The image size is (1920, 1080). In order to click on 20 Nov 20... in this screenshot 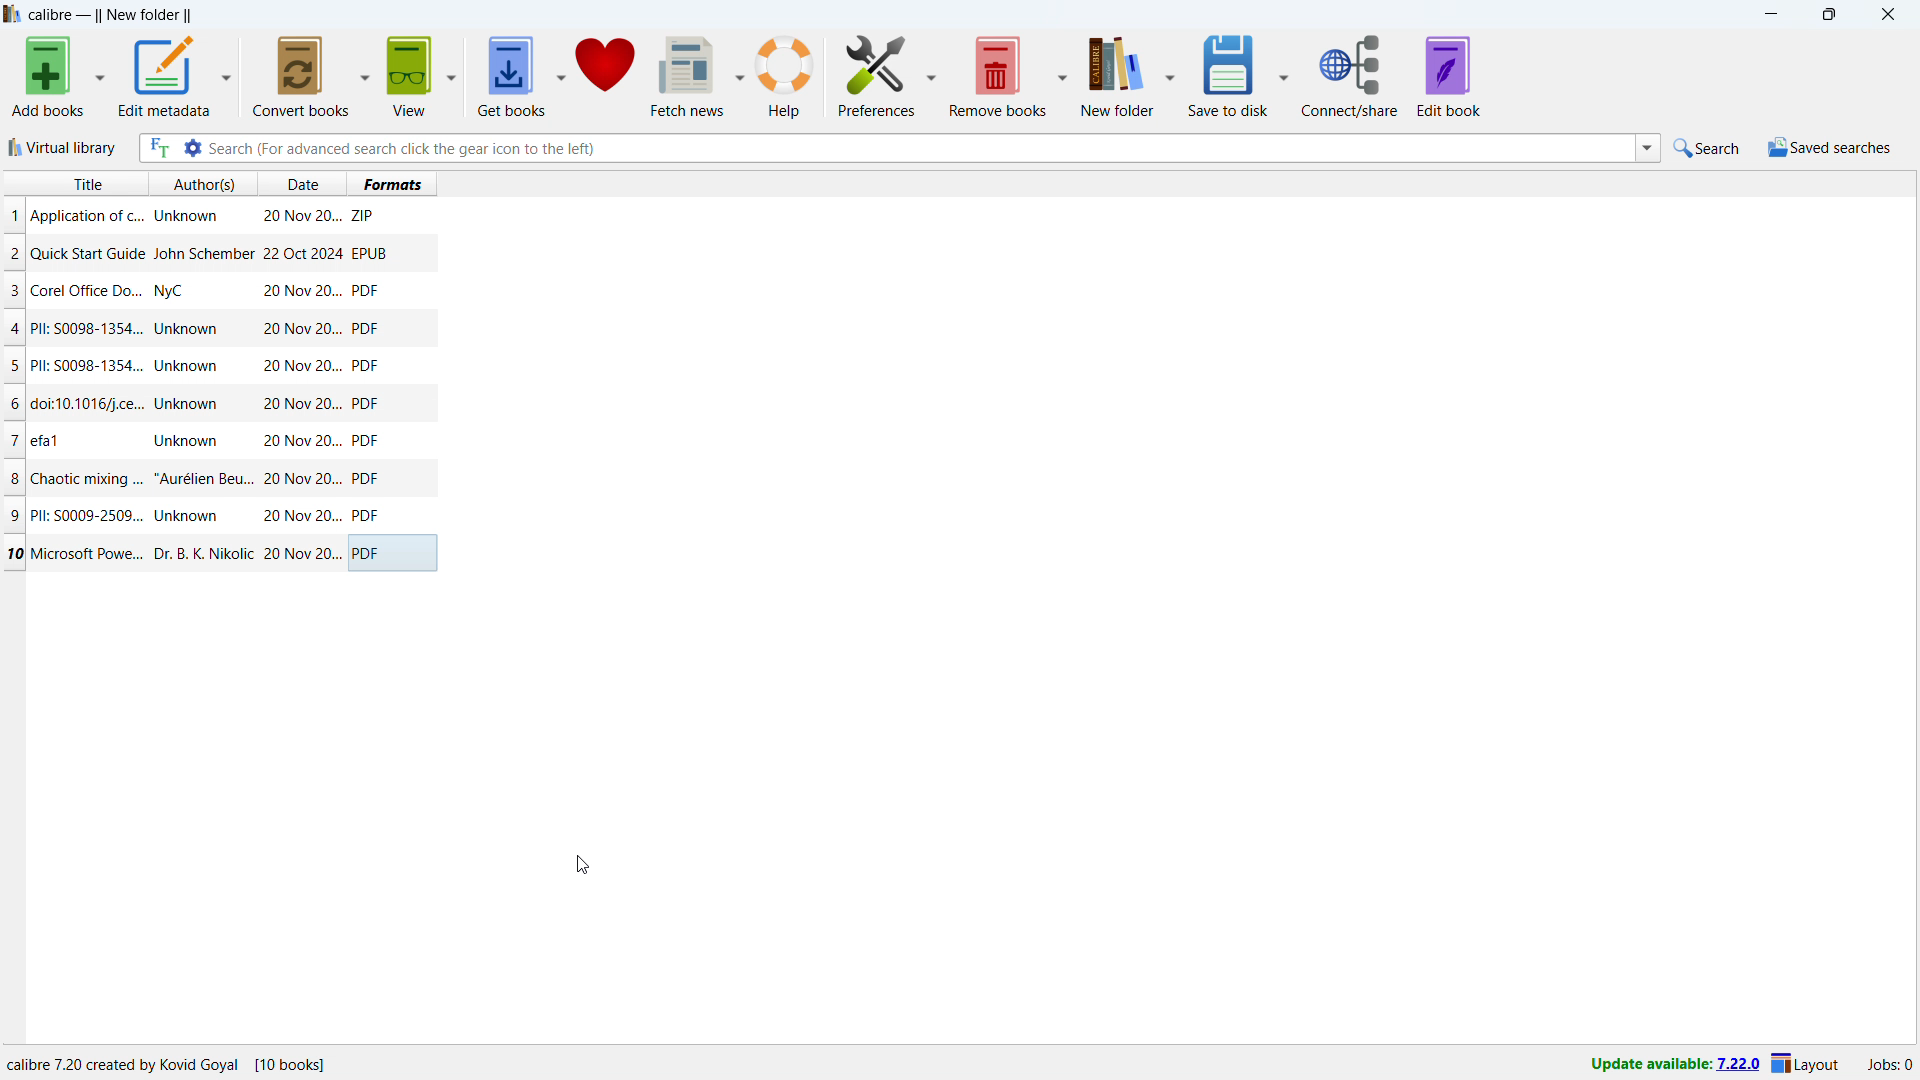, I will do `click(300, 516)`.